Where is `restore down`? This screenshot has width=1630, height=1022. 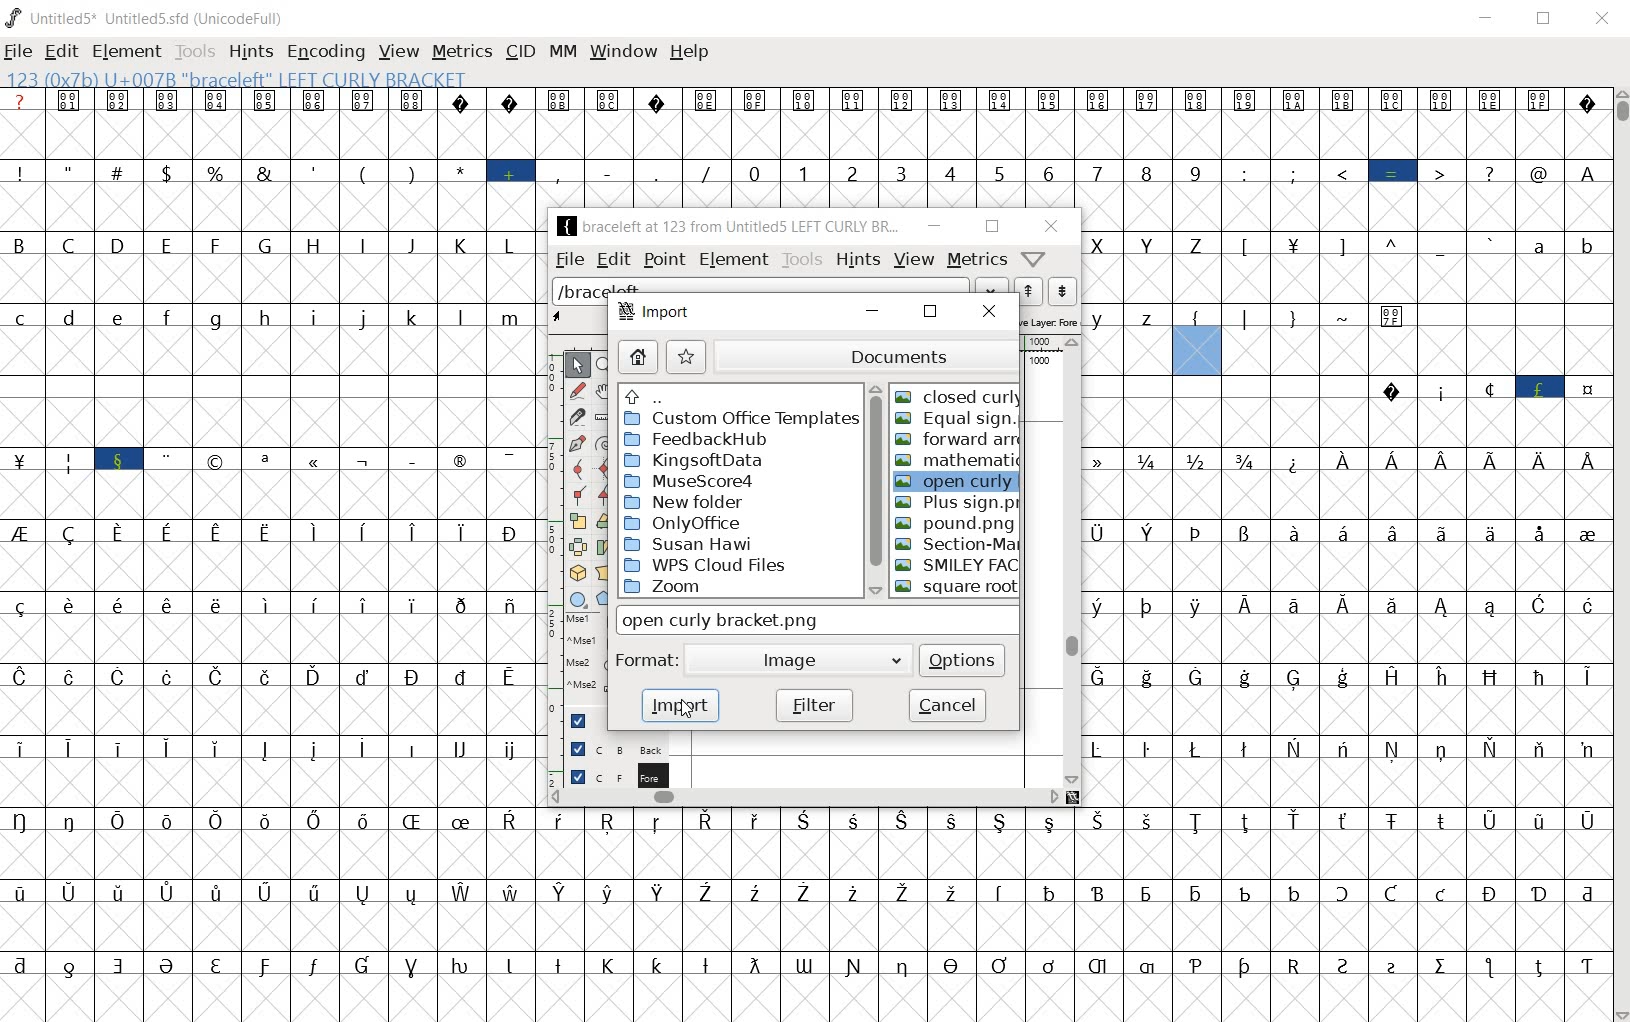 restore down is located at coordinates (991, 228).